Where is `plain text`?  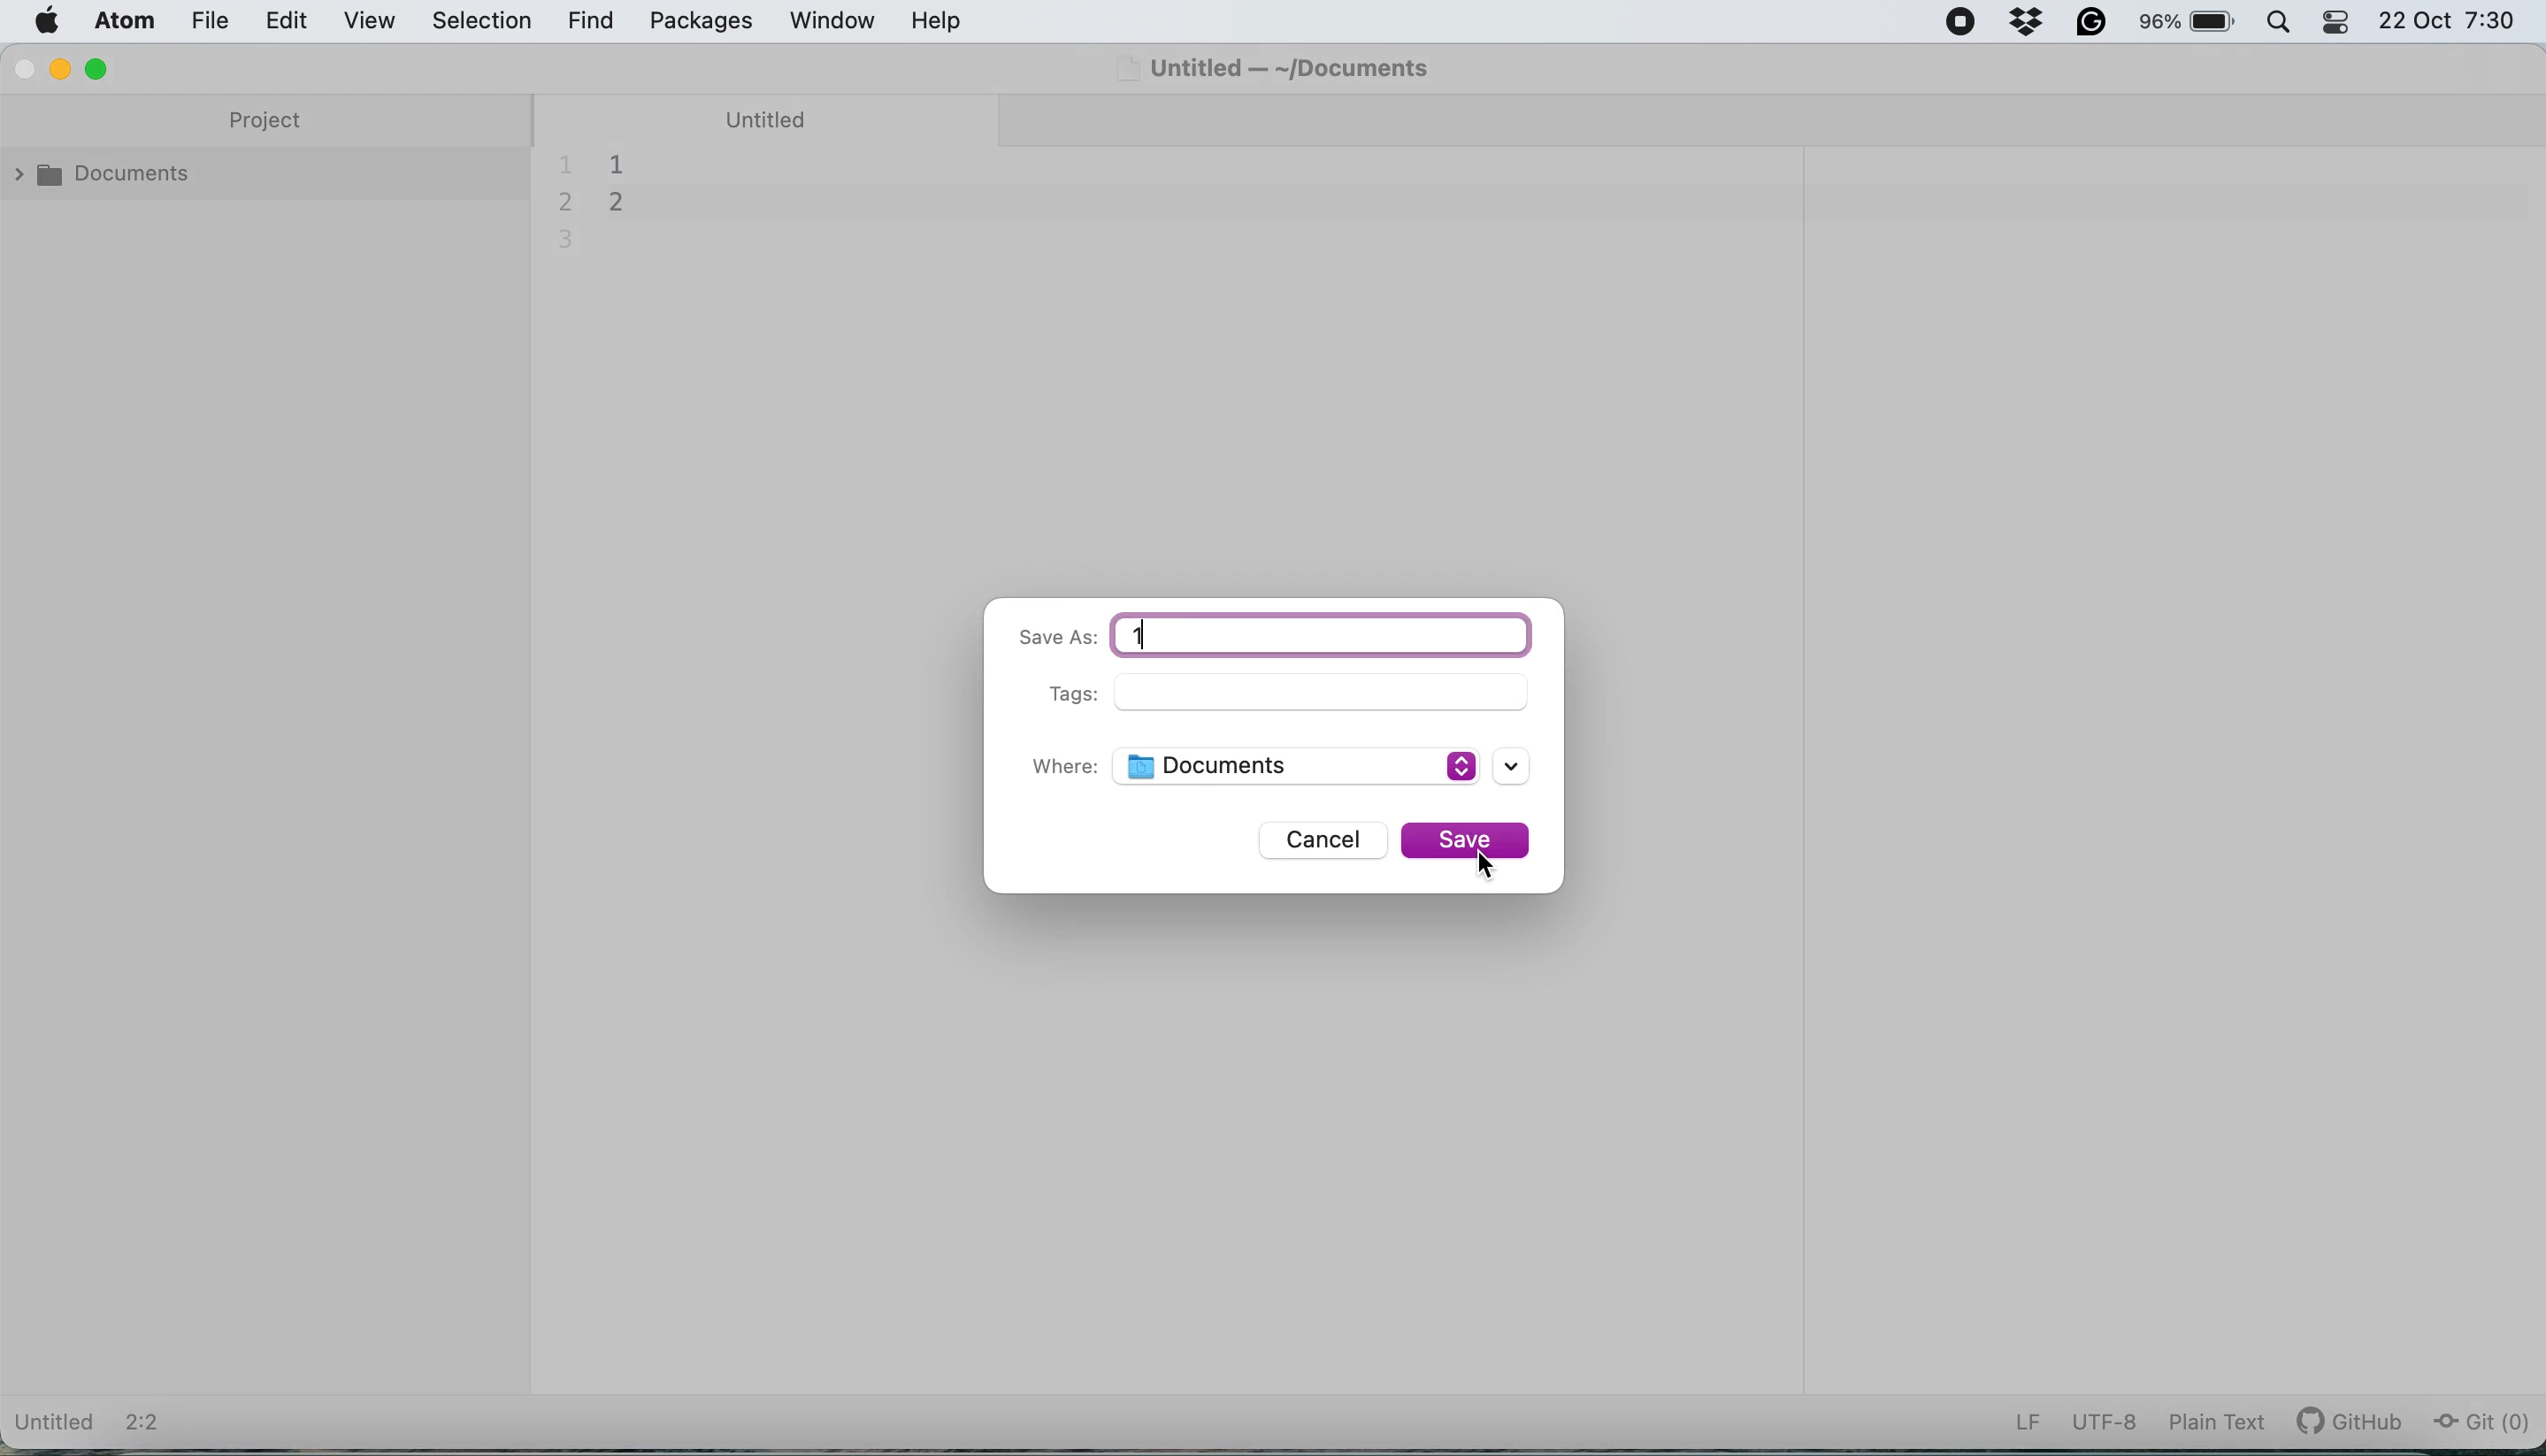
plain text is located at coordinates (2214, 1427).